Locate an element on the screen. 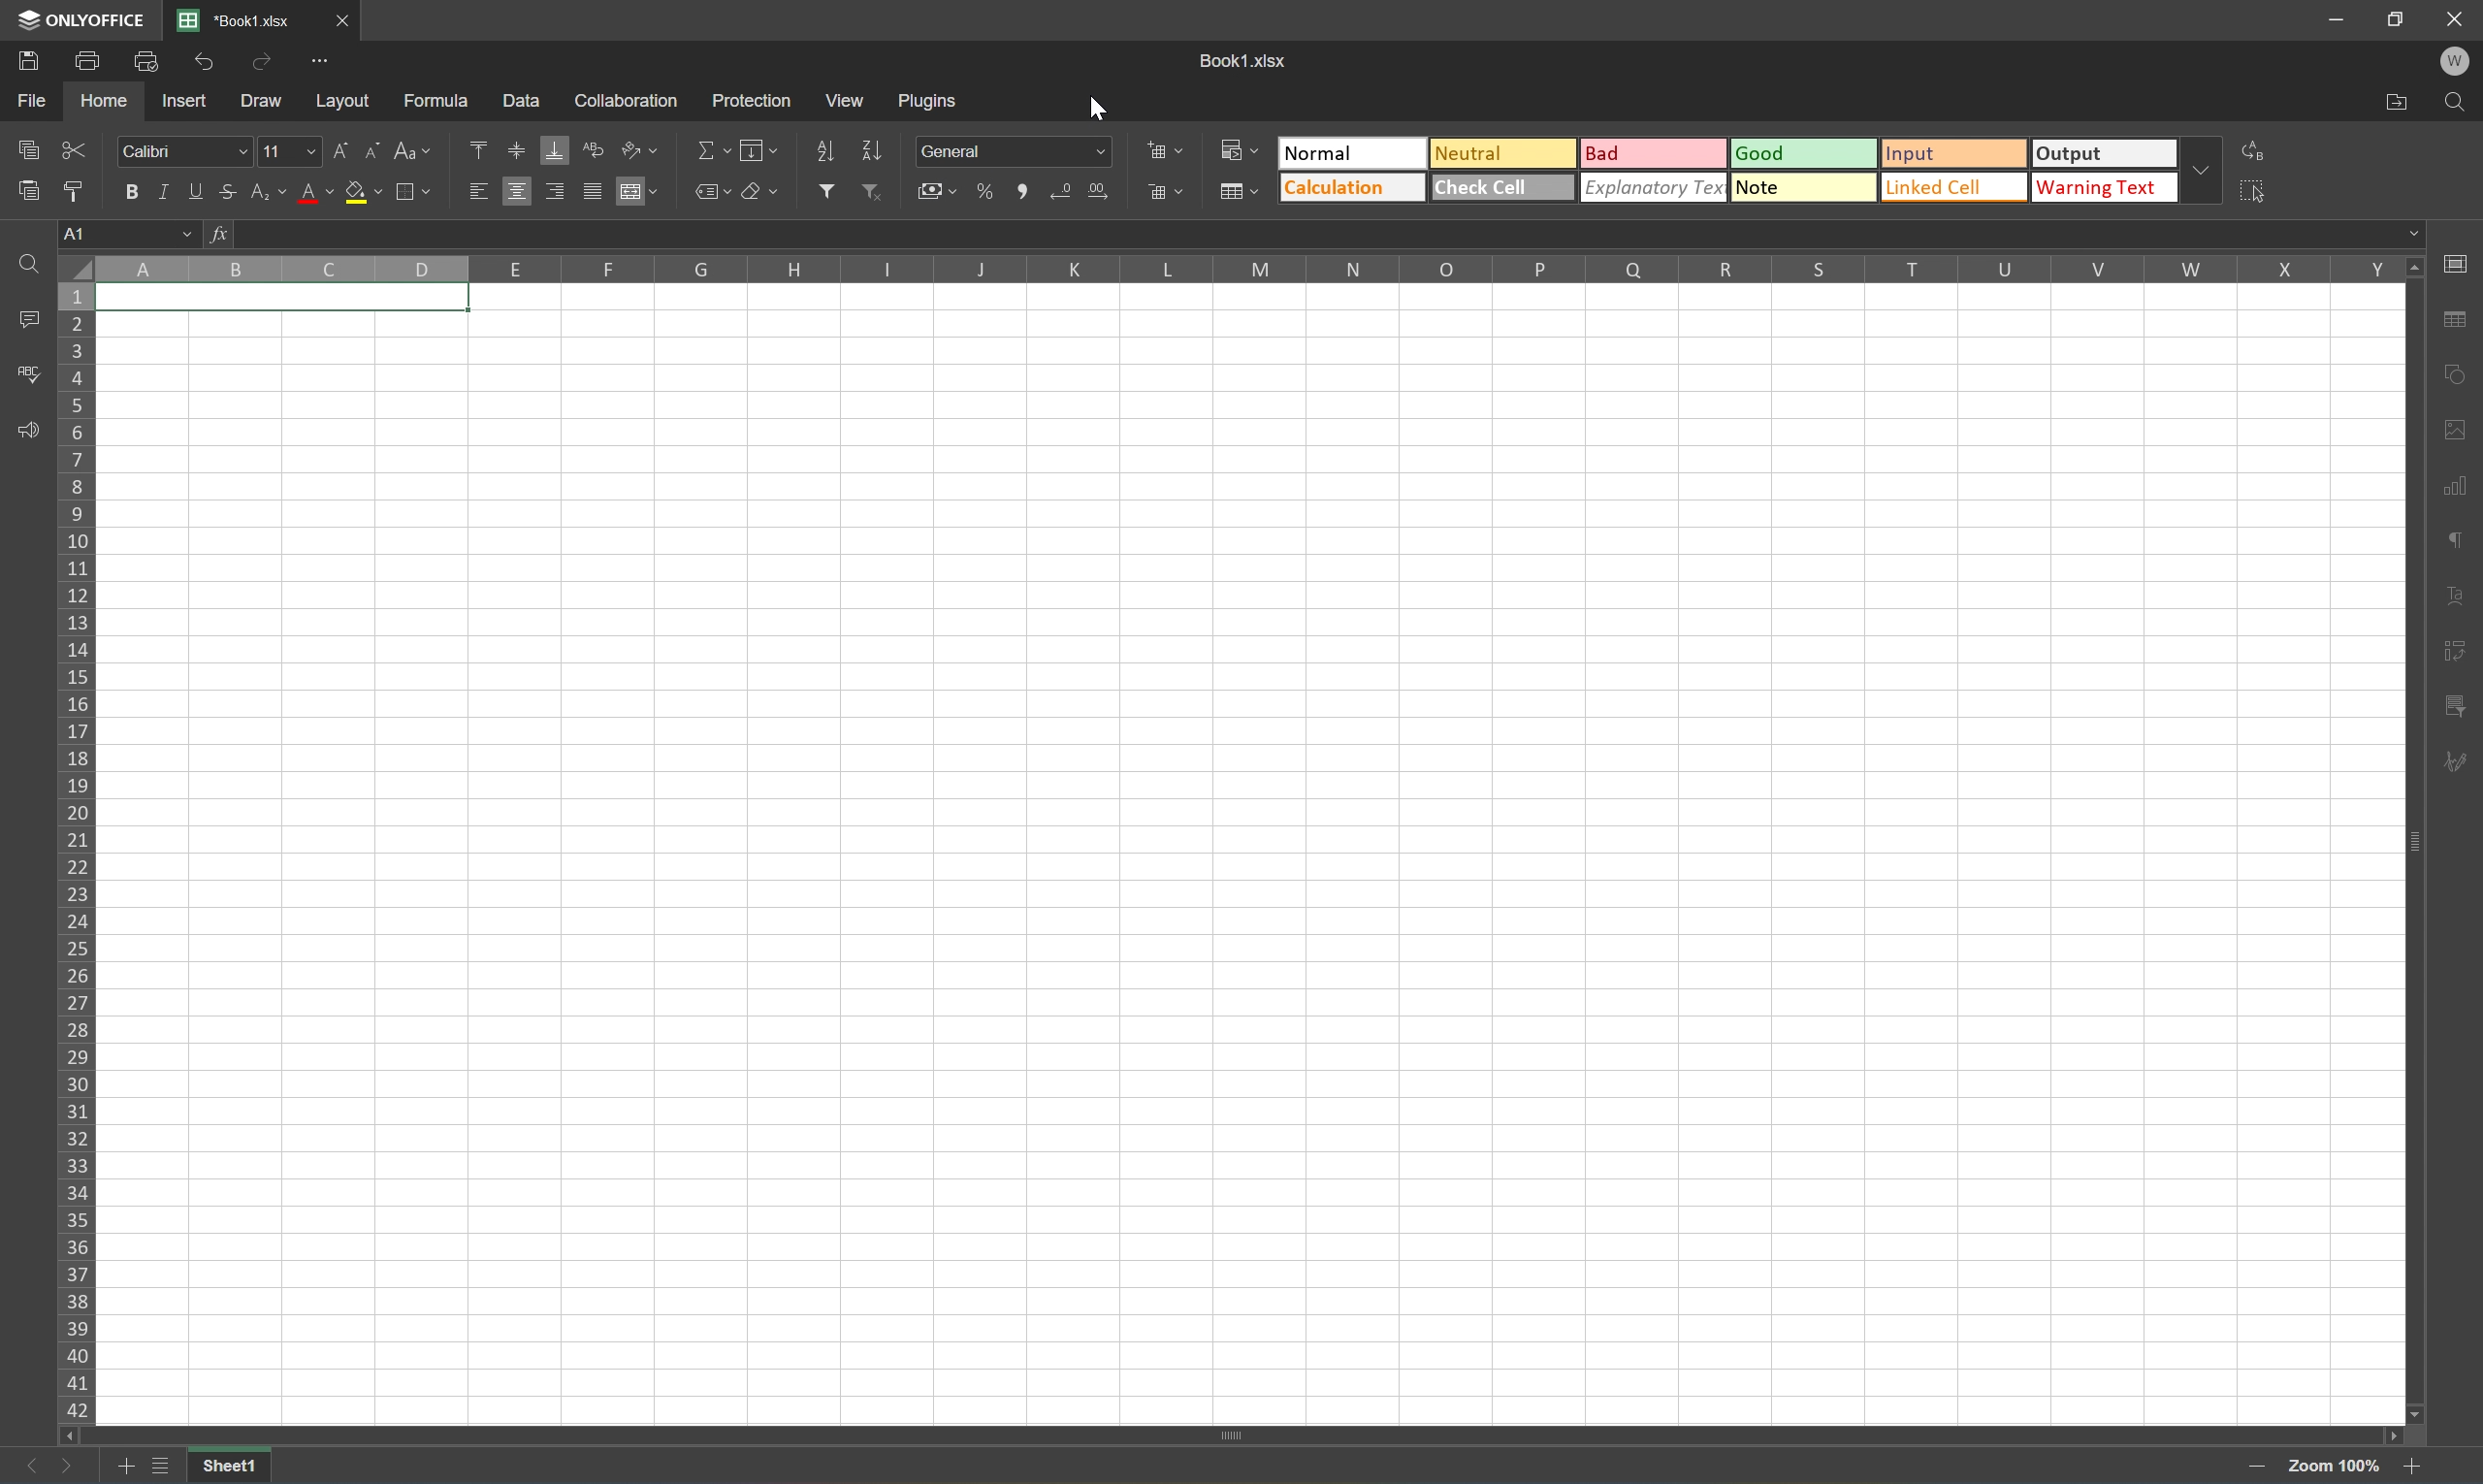 The width and height of the screenshot is (2483, 1484). Bold is located at coordinates (129, 189).